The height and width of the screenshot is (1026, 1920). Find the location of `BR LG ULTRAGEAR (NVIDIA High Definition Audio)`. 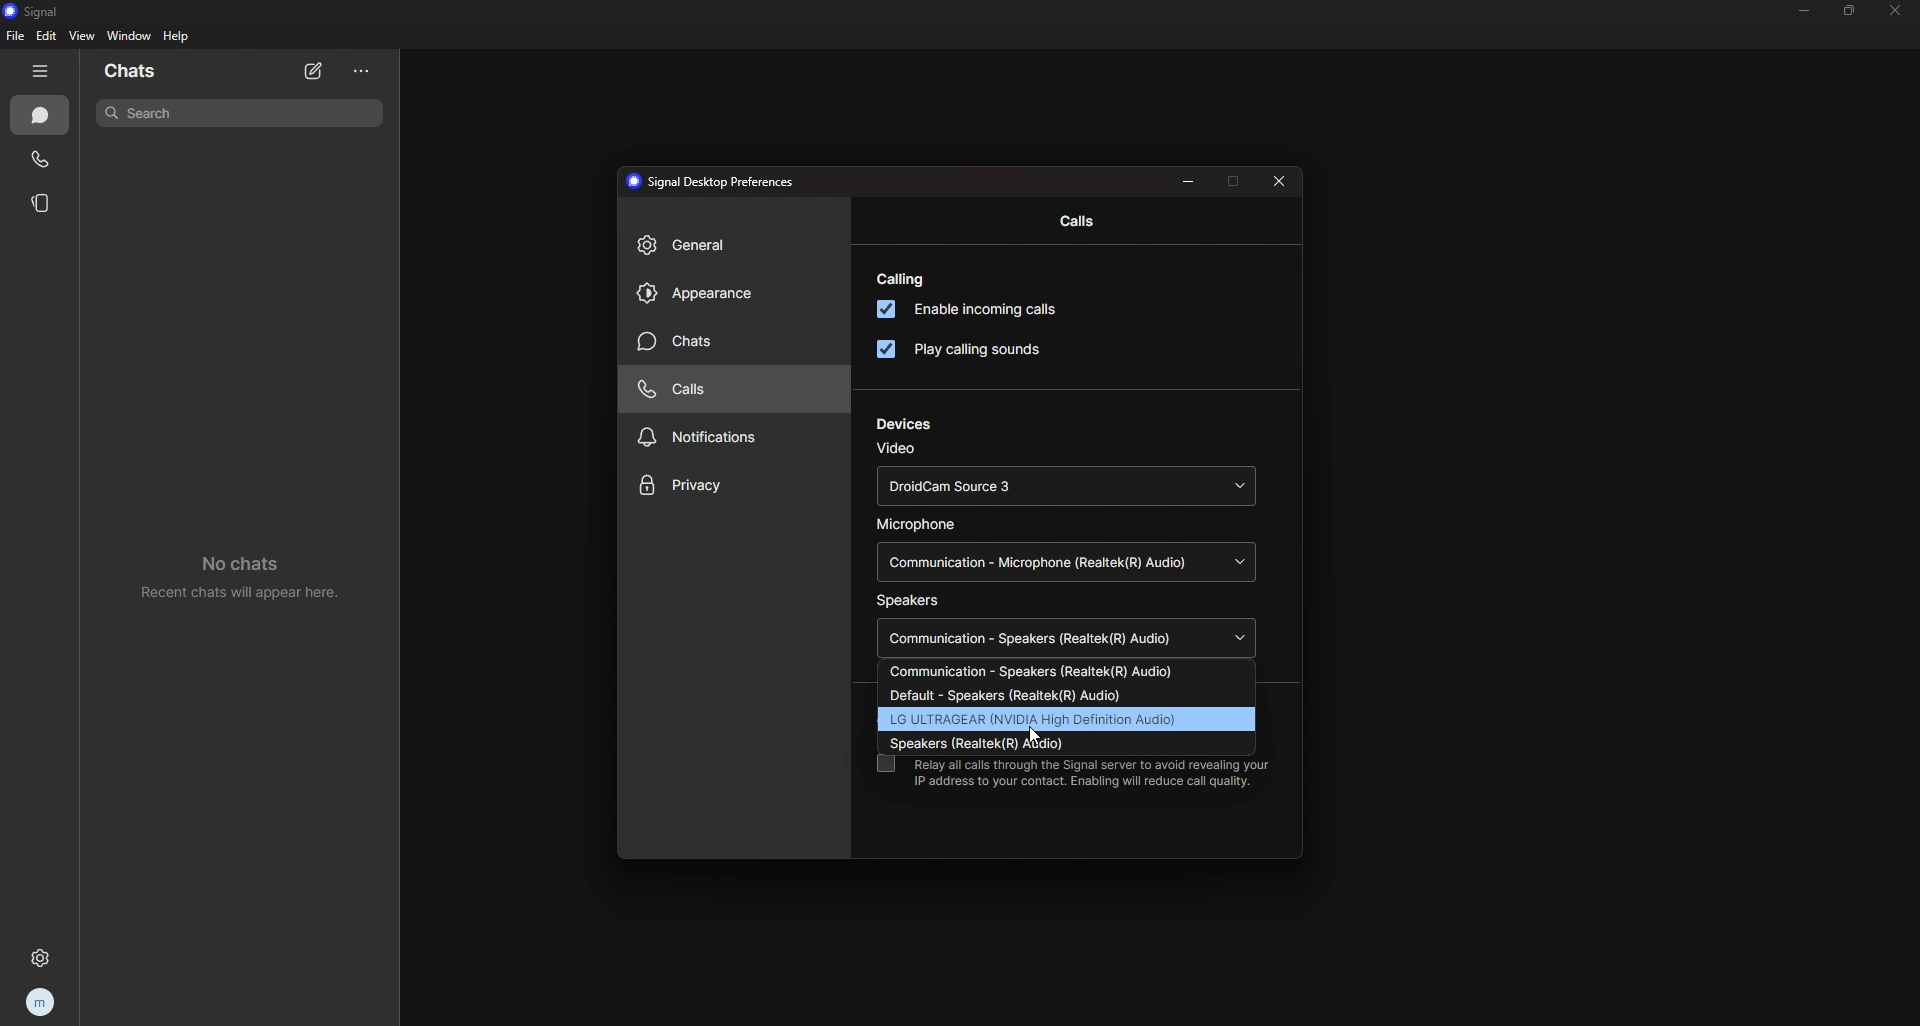

BR LG ULTRAGEAR (NVIDIA High Definition Audio) is located at coordinates (1035, 719).